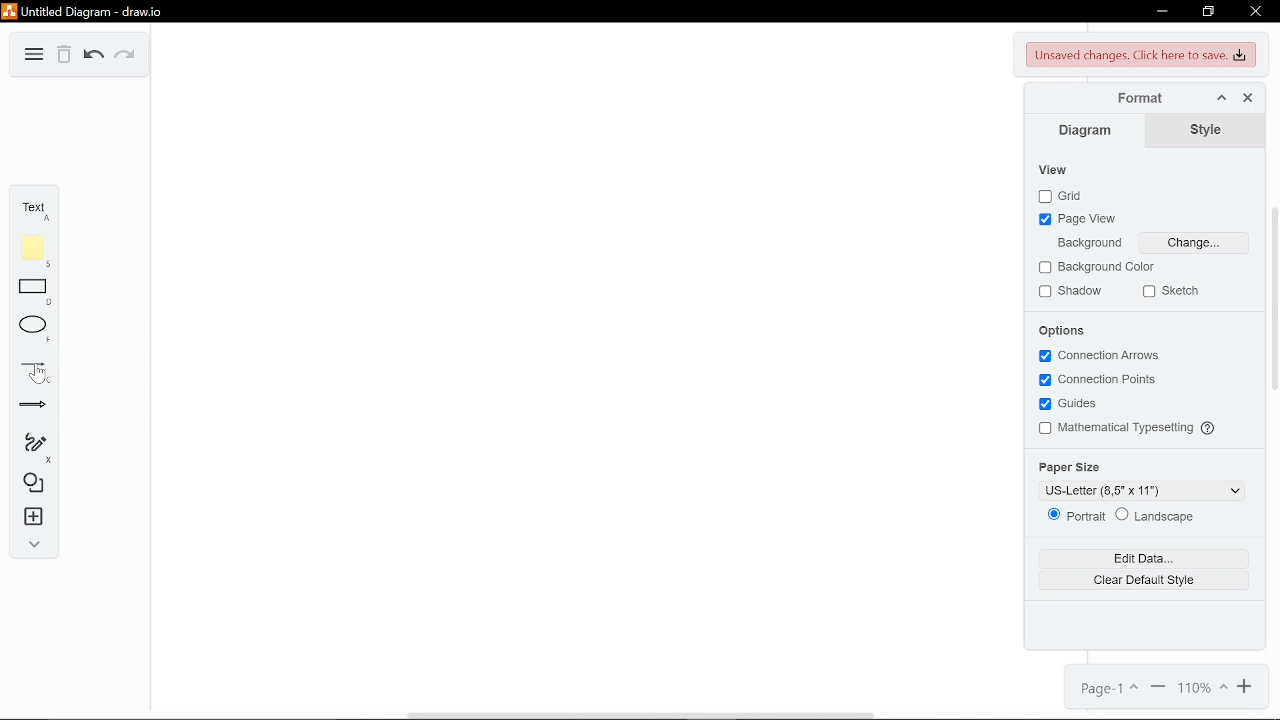 This screenshot has width=1280, height=720. I want to click on Page 1, so click(1109, 689).